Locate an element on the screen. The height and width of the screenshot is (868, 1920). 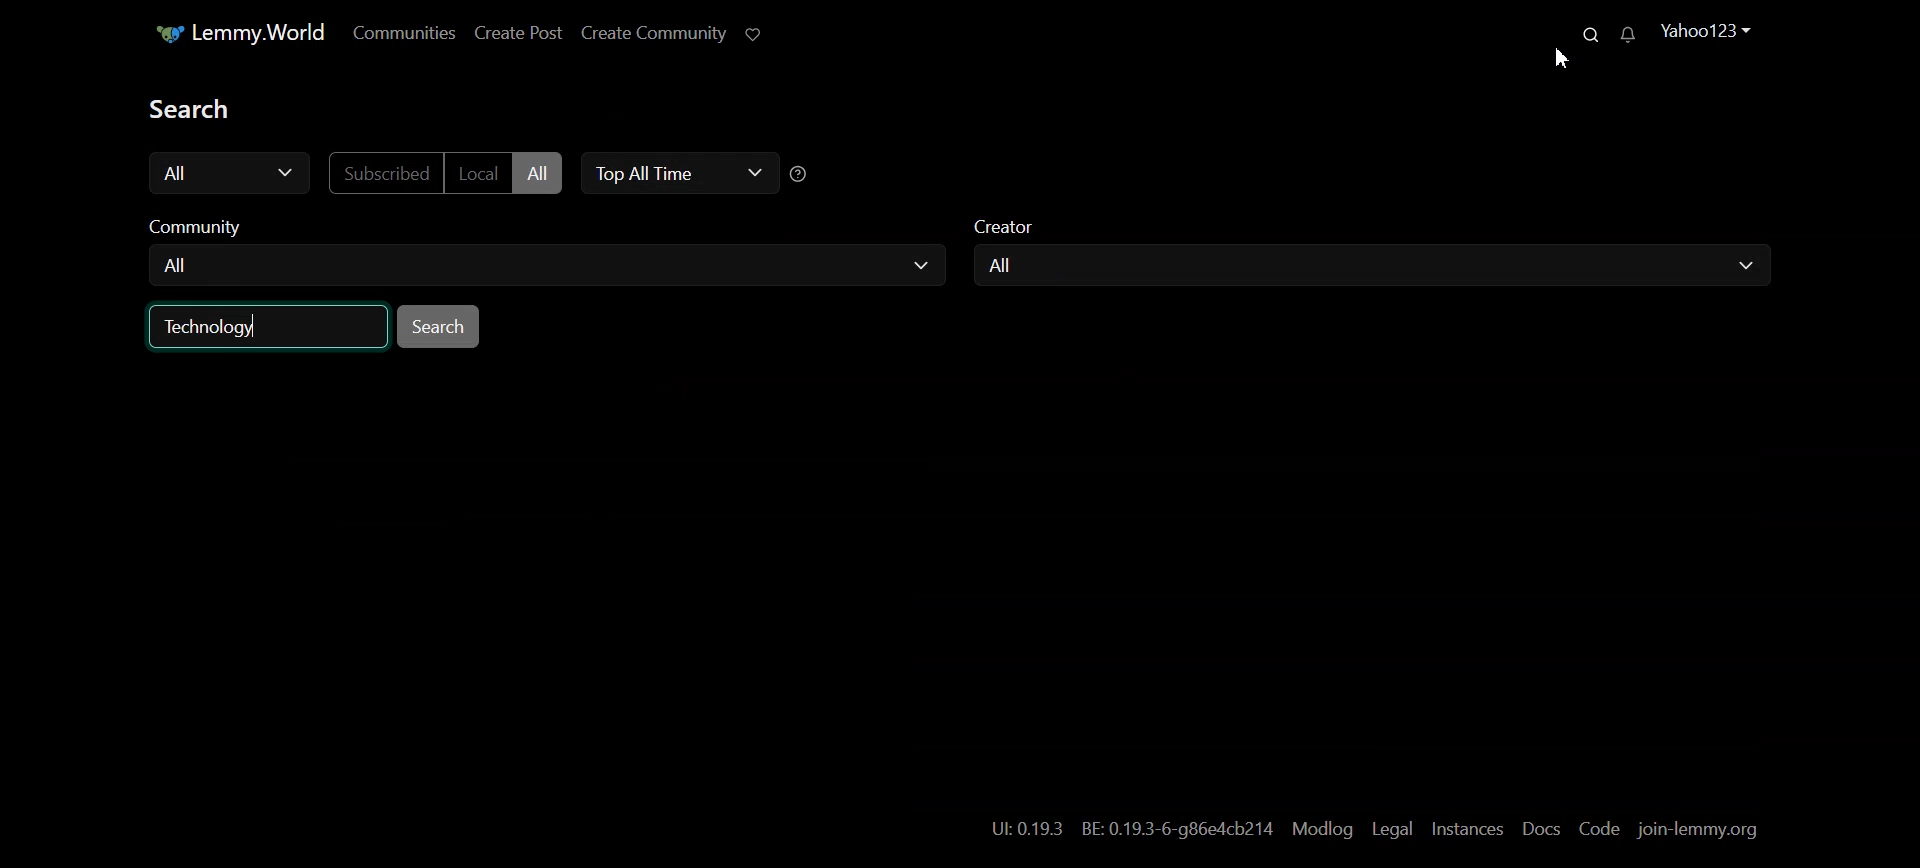
Community is located at coordinates (210, 226).